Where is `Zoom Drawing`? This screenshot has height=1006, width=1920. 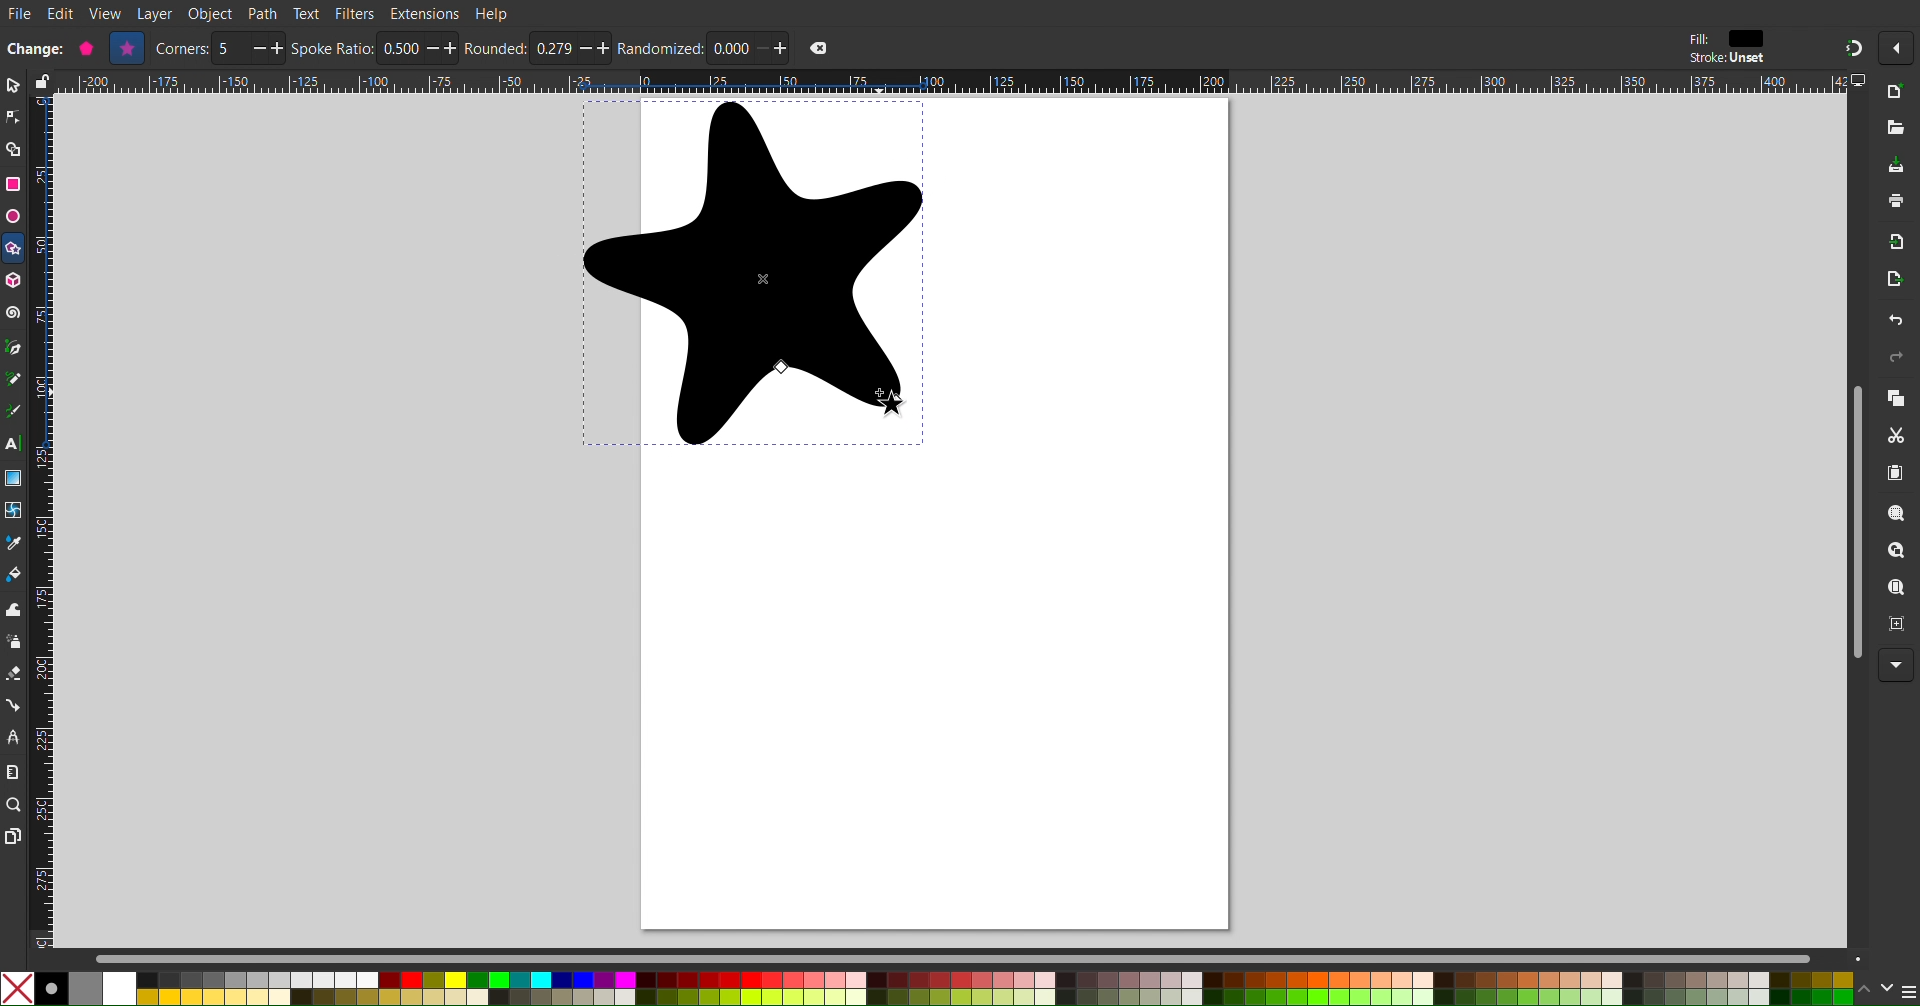 Zoom Drawing is located at coordinates (1898, 553).